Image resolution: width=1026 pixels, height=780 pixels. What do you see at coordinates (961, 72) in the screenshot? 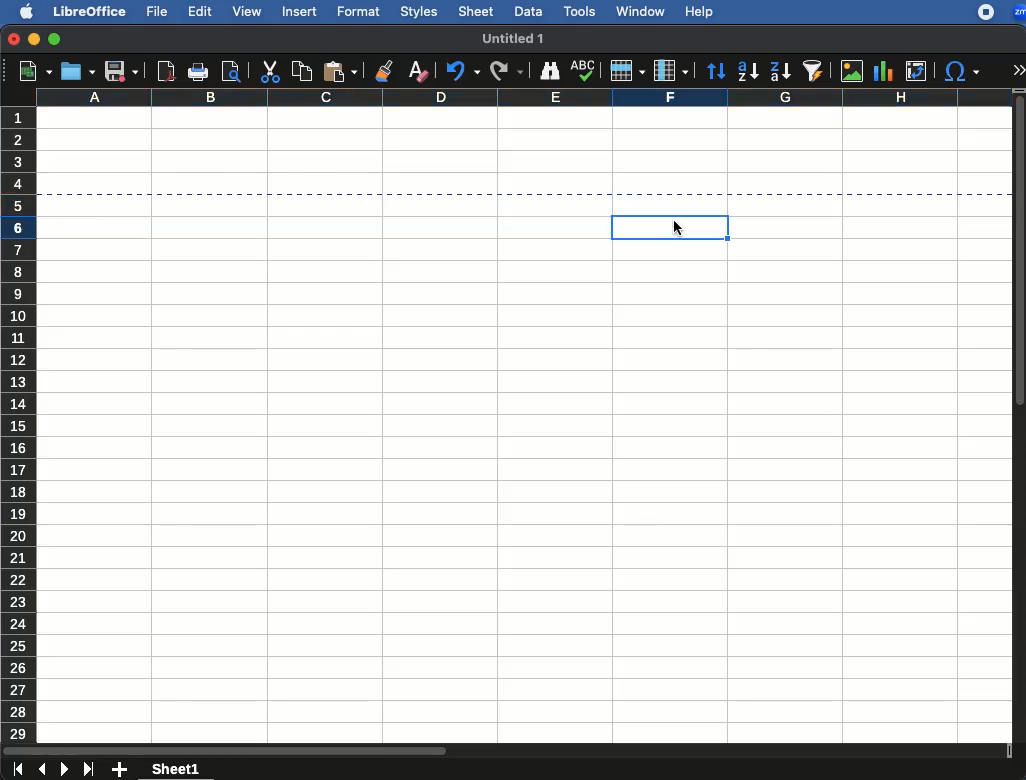
I see `special characters` at bounding box center [961, 72].